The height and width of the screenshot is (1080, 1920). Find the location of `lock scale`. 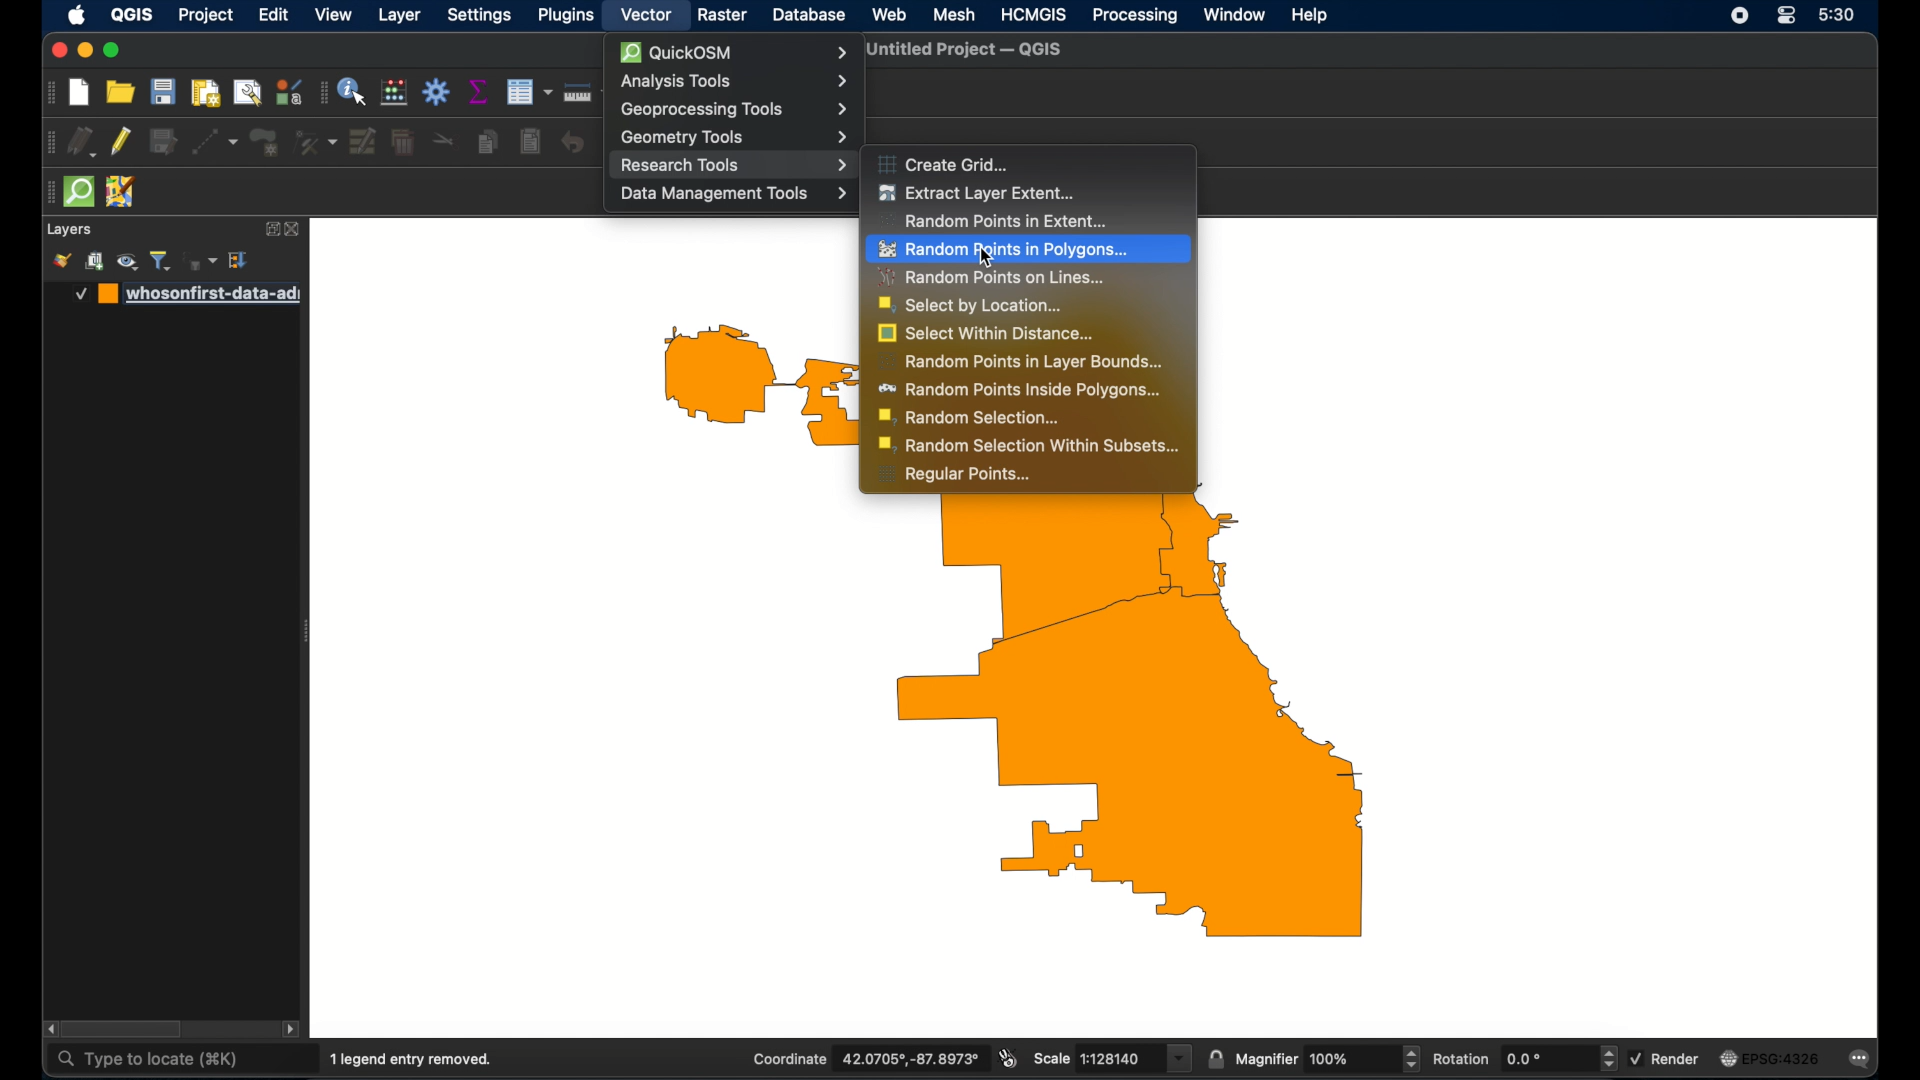

lock scale is located at coordinates (1215, 1059).